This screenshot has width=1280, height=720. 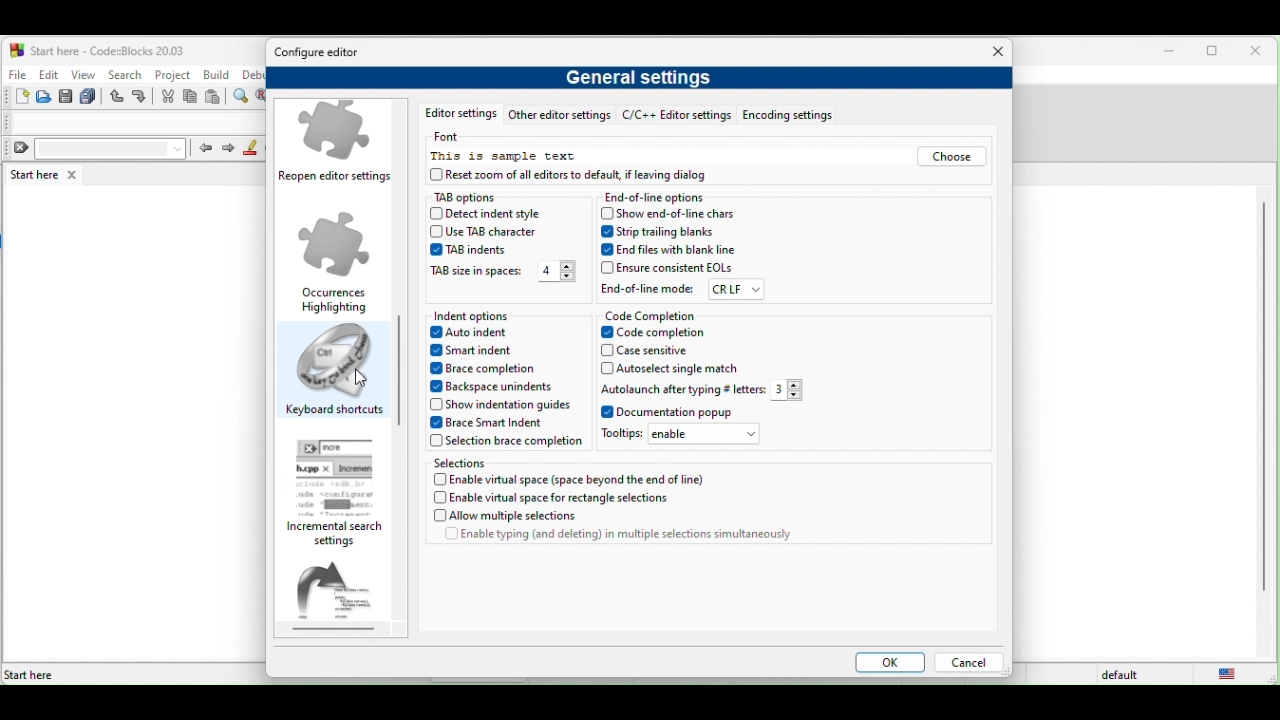 I want to click on case sensitive, so click(x=658, y=351).